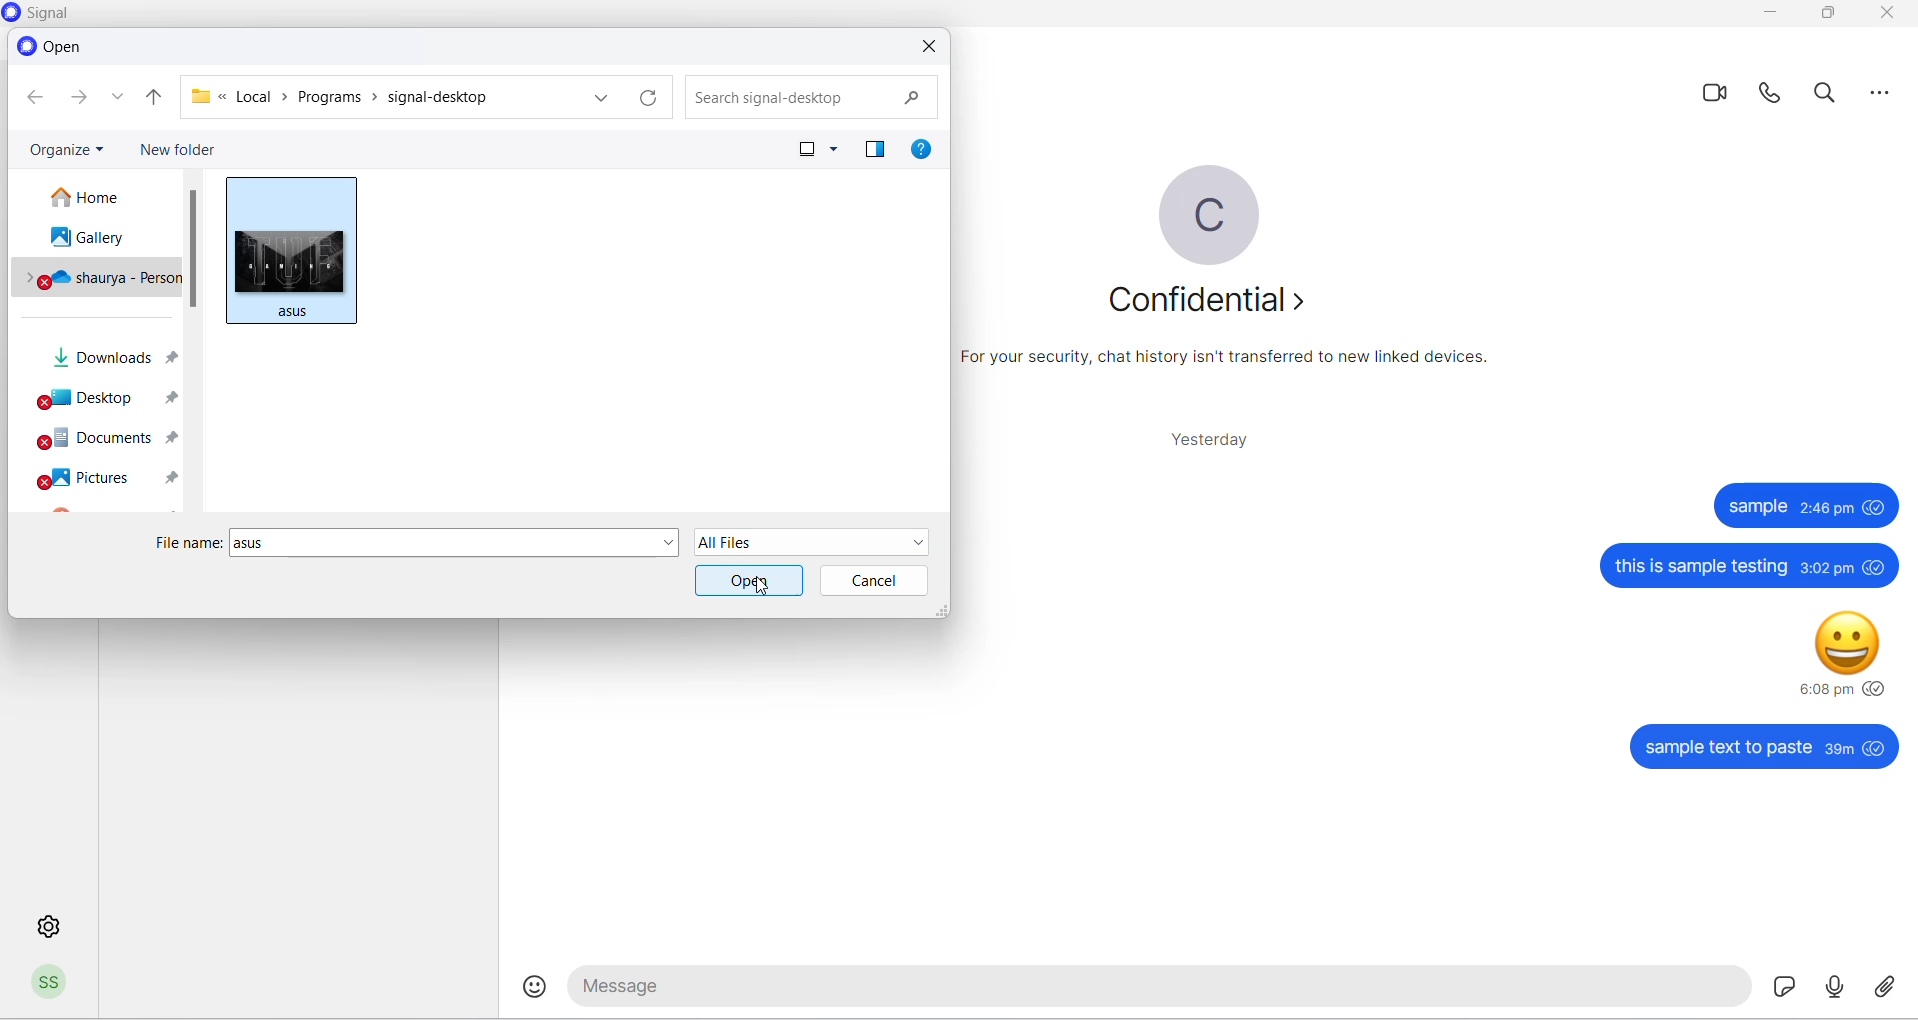  Describe the element at coordinates (190, 544) in the screenshot. I see `file name heading` at that location.